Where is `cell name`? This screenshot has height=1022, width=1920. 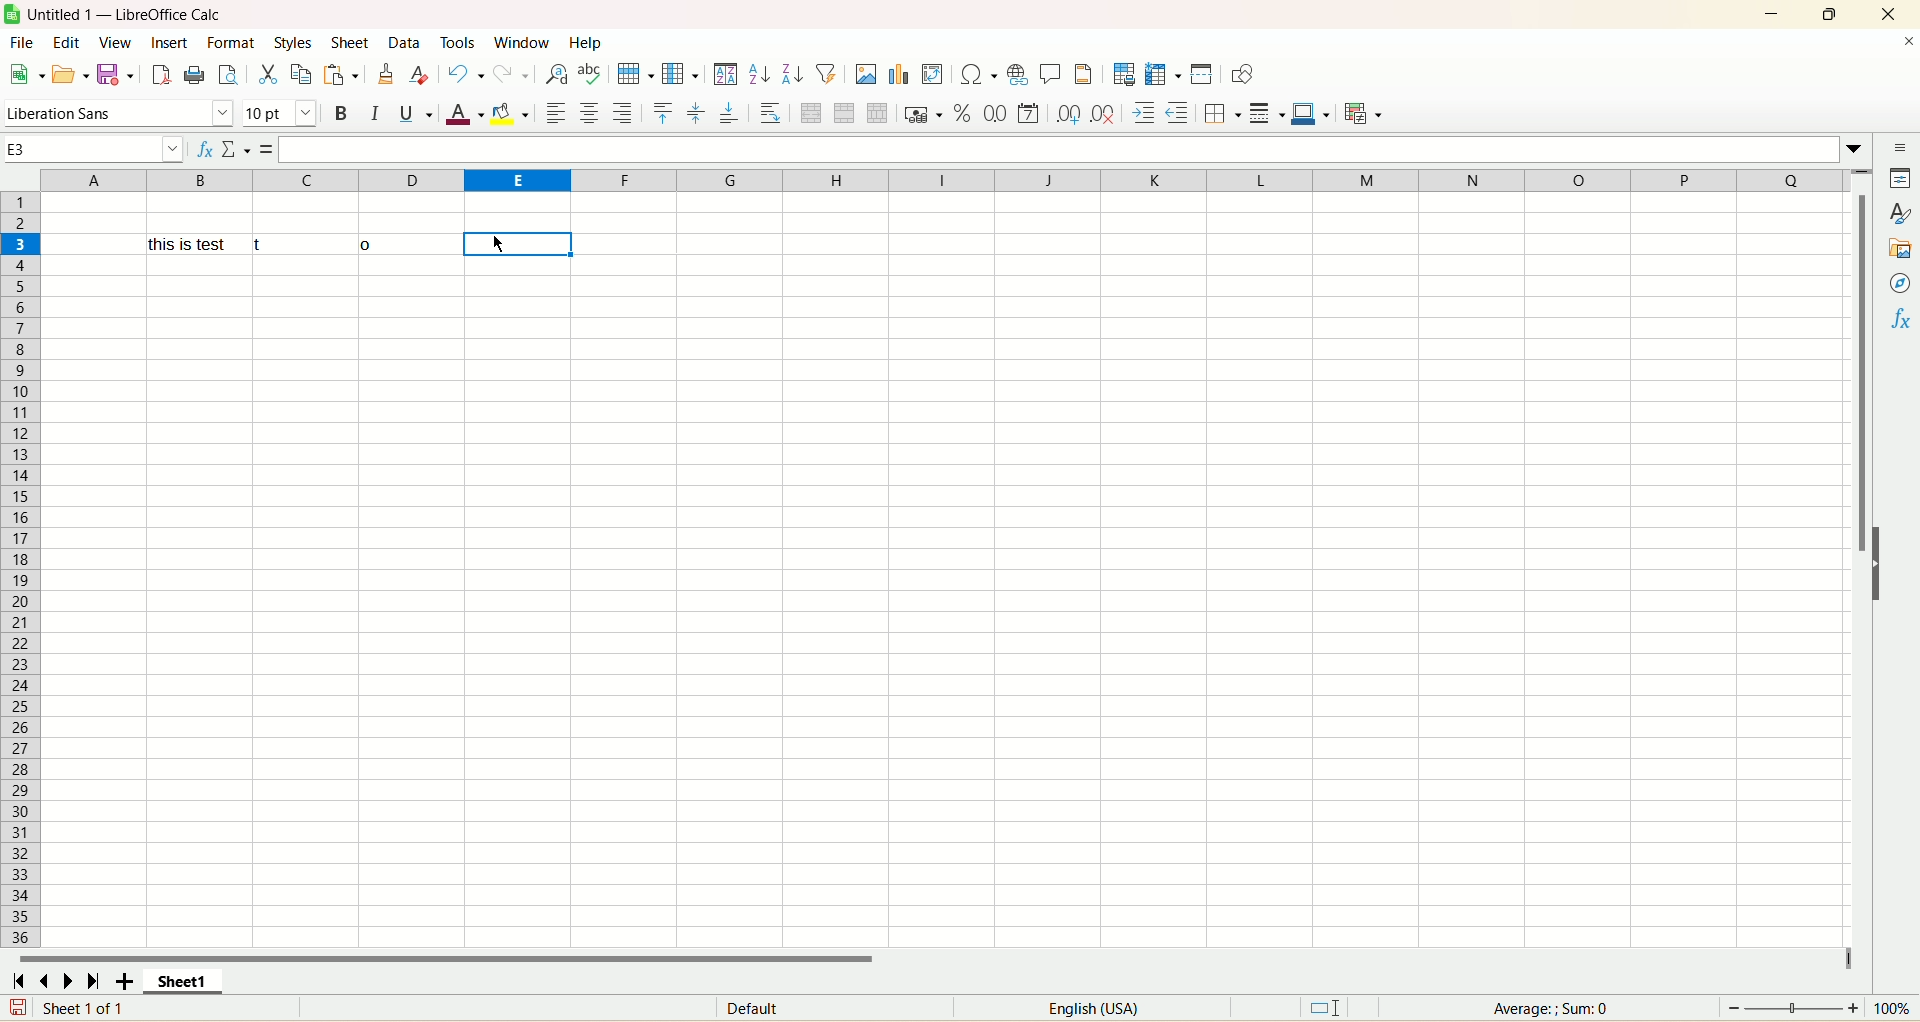
cell name is located at coordinates (94, 150).